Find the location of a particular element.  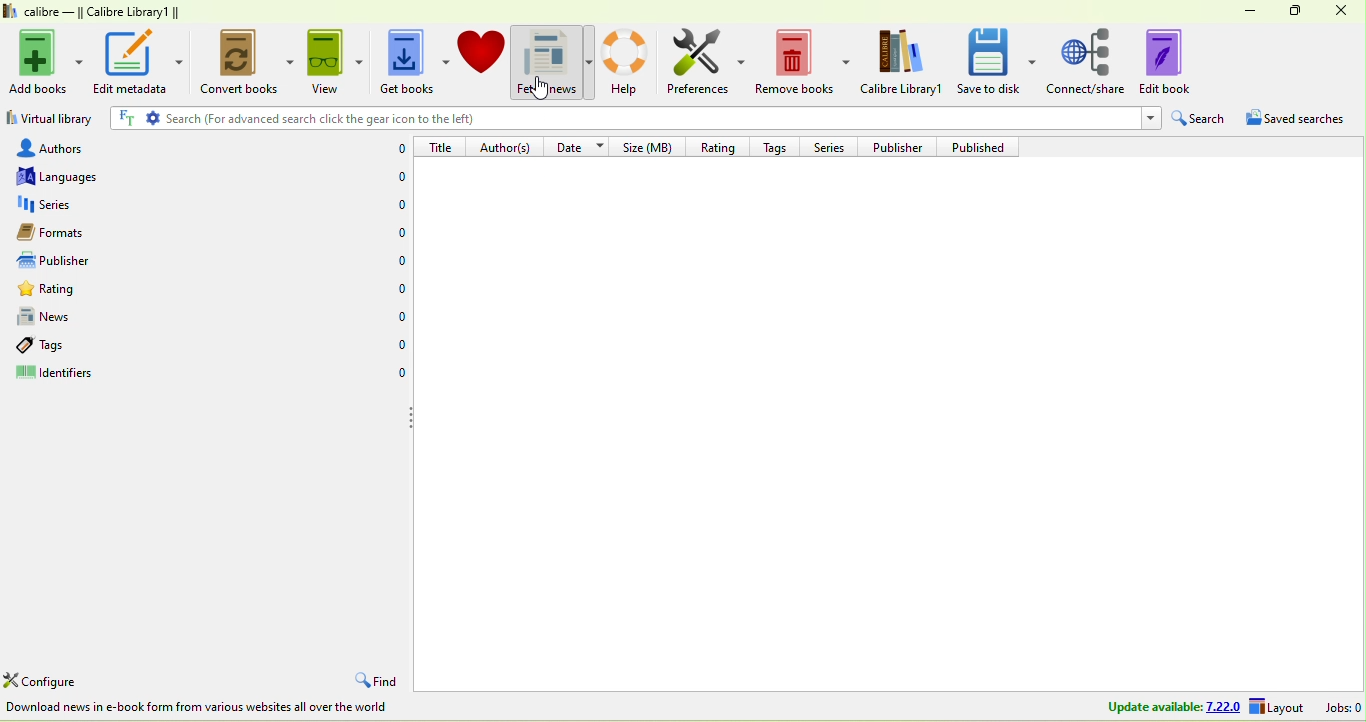

calibre- calibre library 1 is located at coordinates (103, 13).